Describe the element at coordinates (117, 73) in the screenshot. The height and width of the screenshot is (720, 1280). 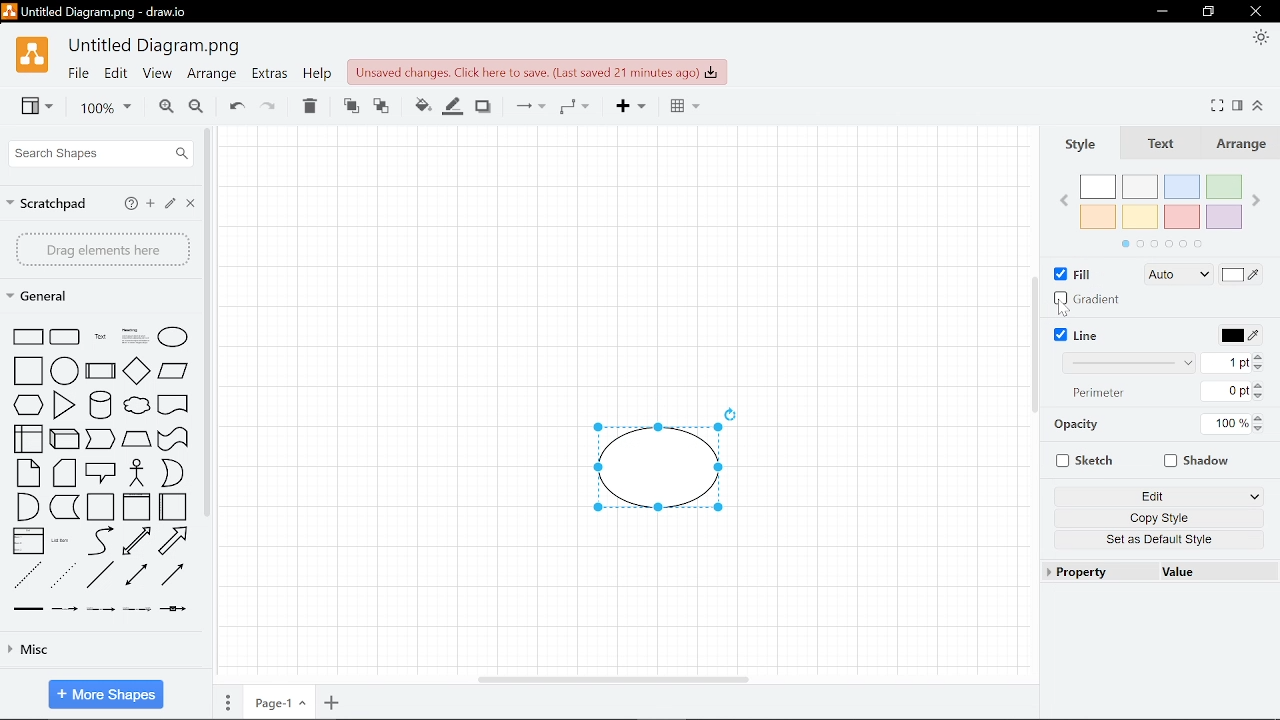
I see `Edit` at that location.